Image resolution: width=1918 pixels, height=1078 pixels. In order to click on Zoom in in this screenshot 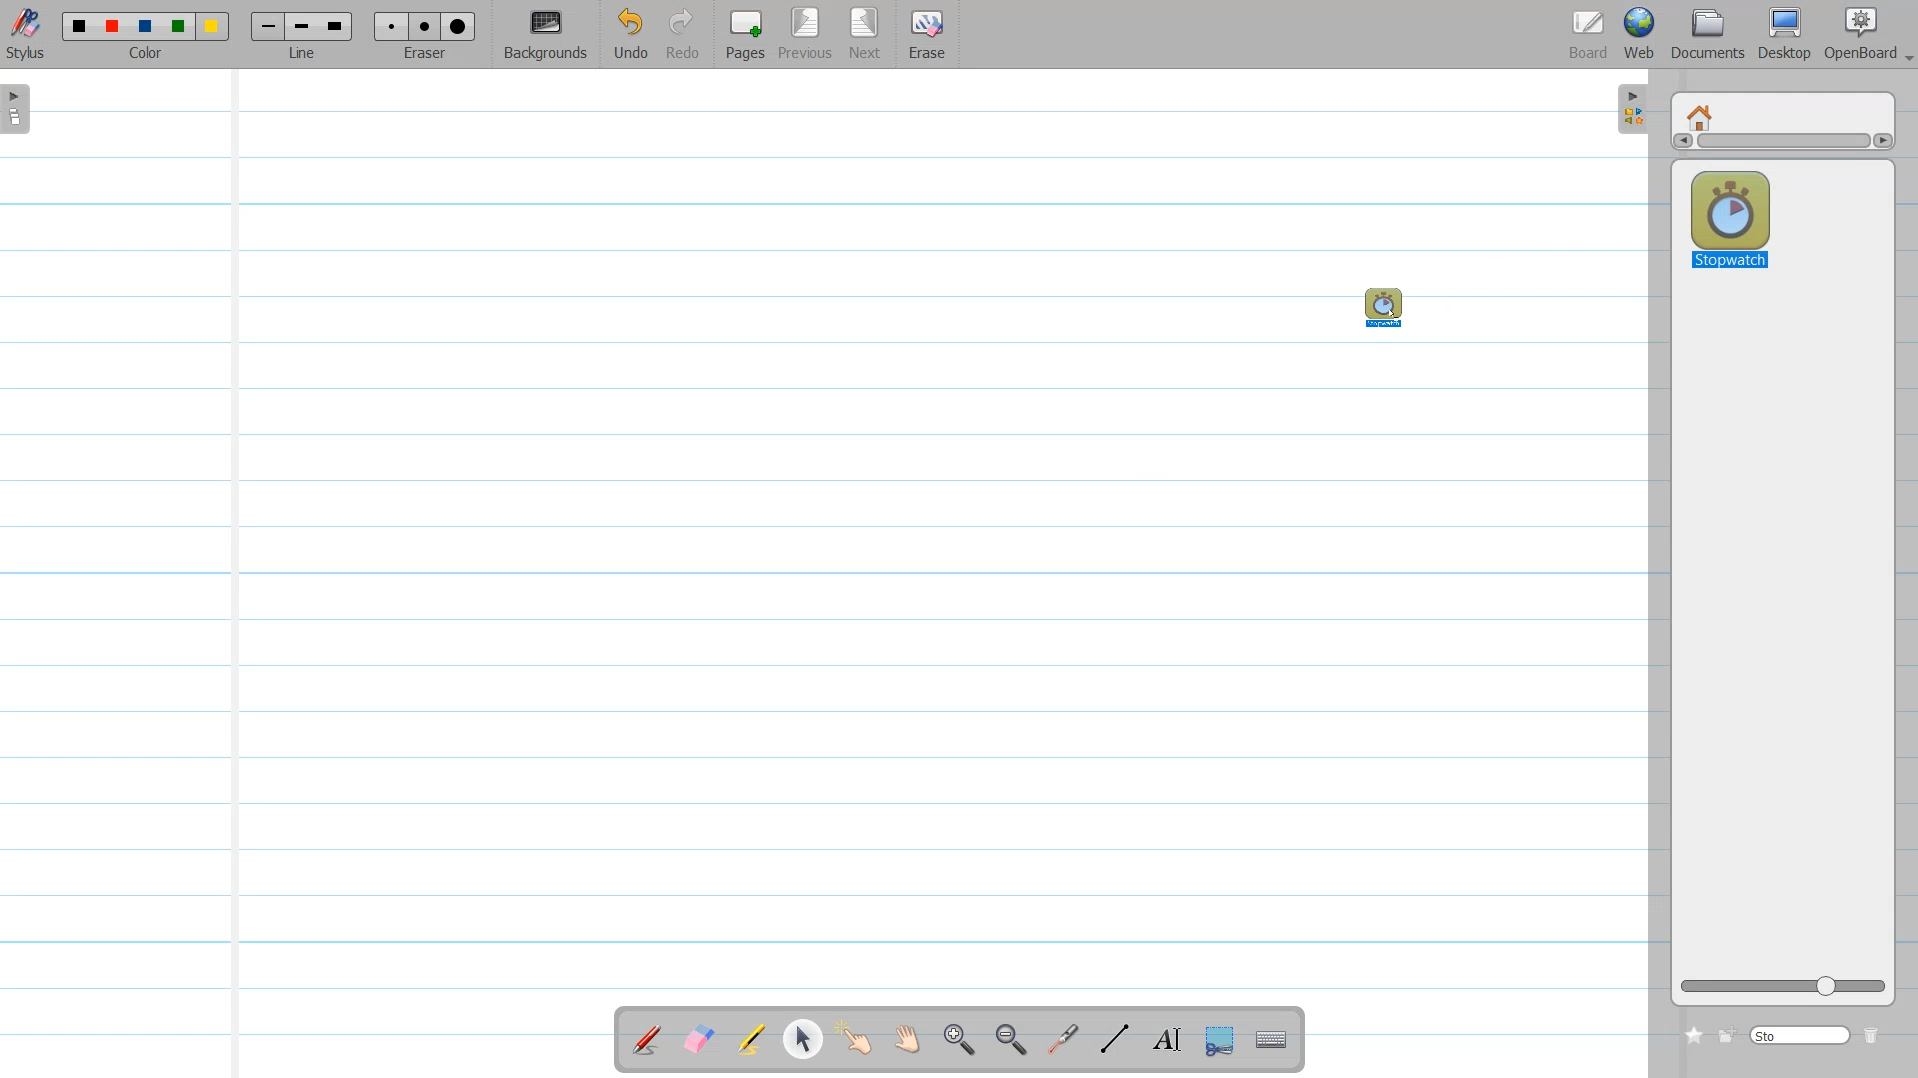, I will do `click(960, 1040)`.